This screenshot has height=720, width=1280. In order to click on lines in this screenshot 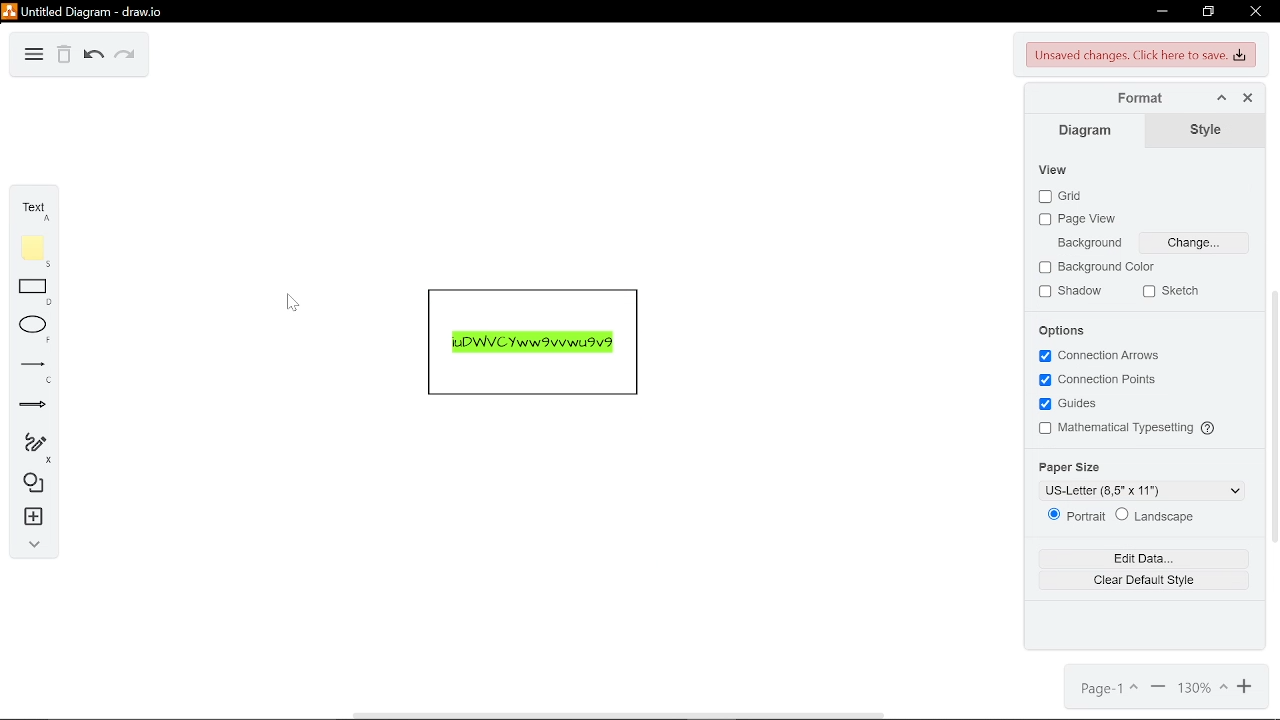, I will do `click(27, 368)`.